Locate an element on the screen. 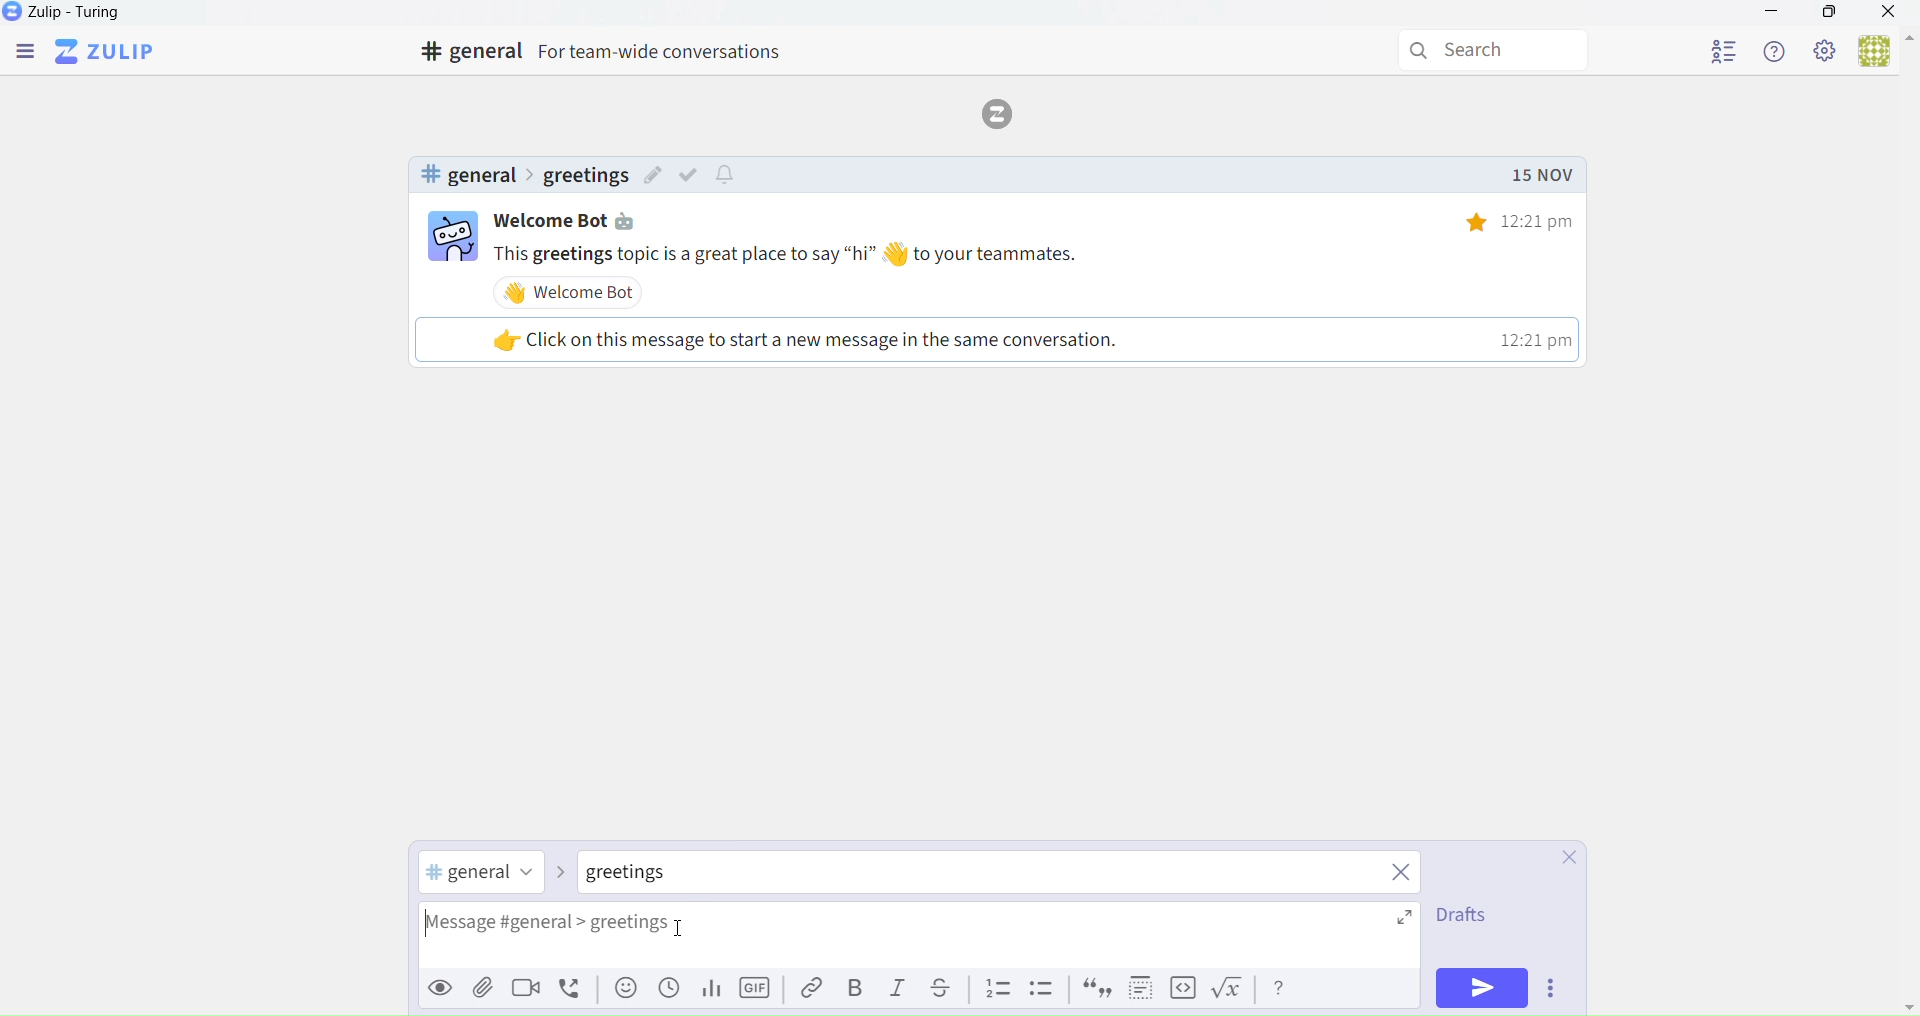  Logo is located at coordinates (1004, 112).